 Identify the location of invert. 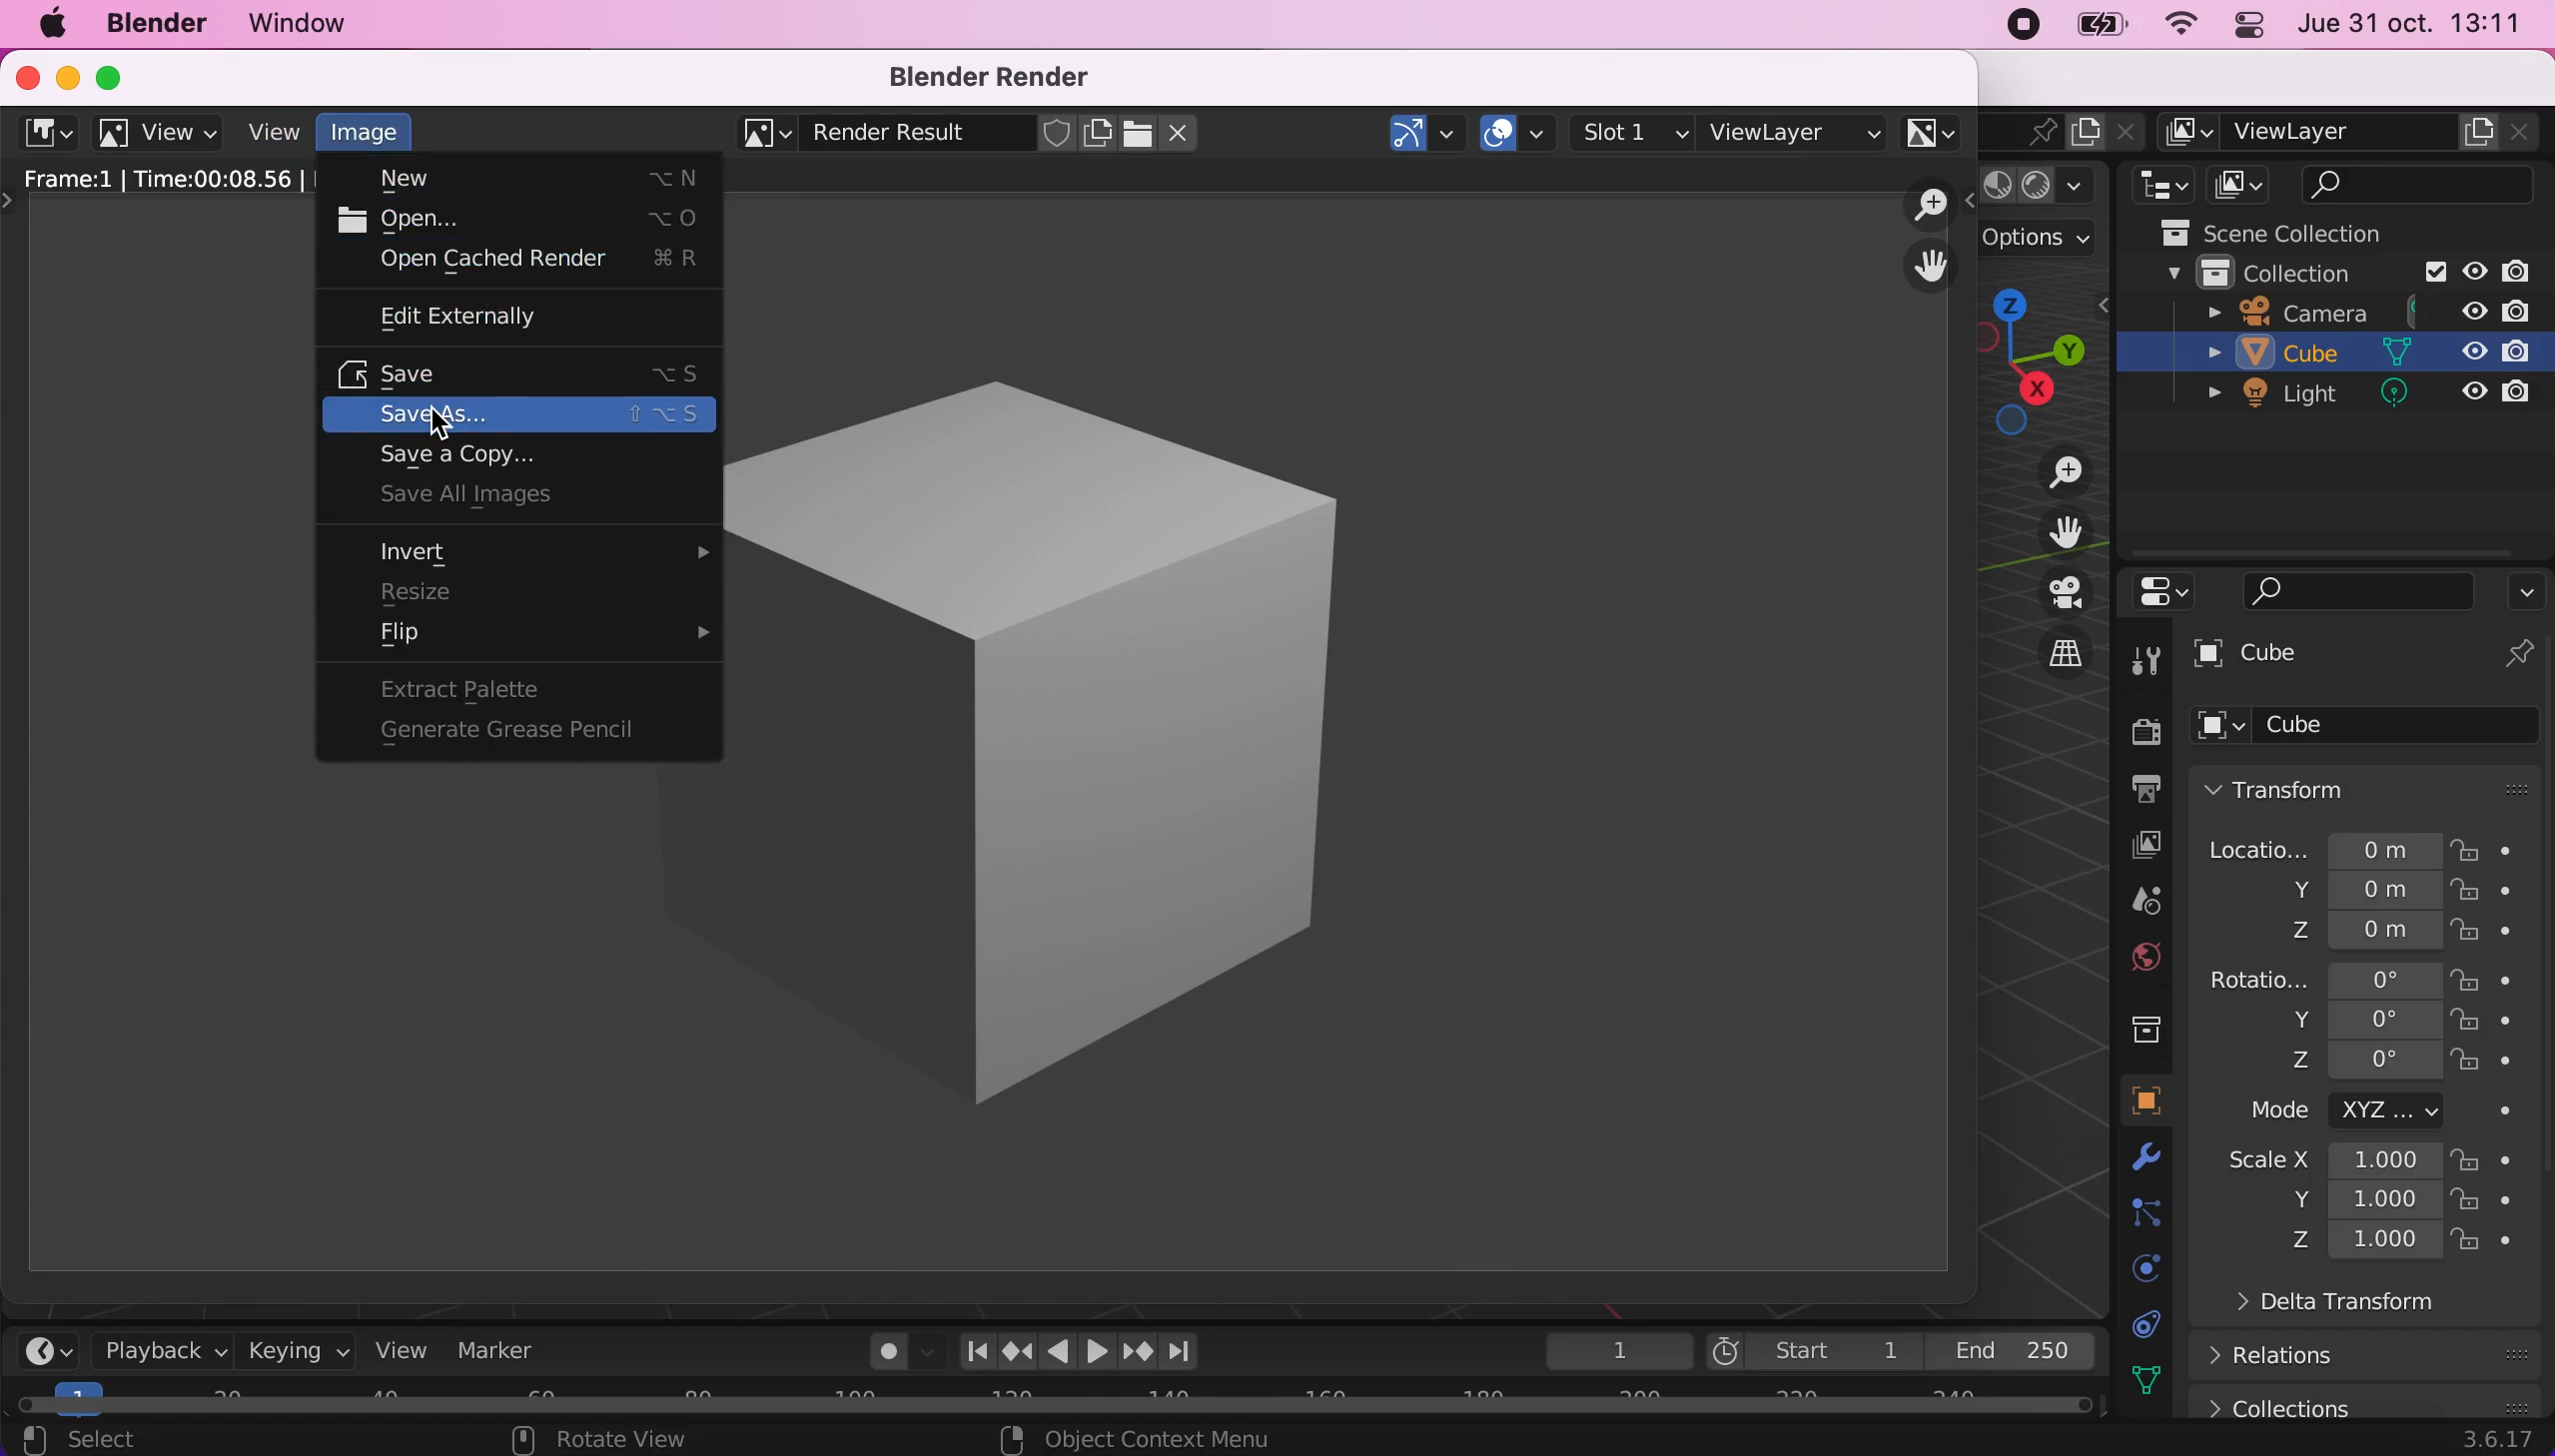
(550, 553).